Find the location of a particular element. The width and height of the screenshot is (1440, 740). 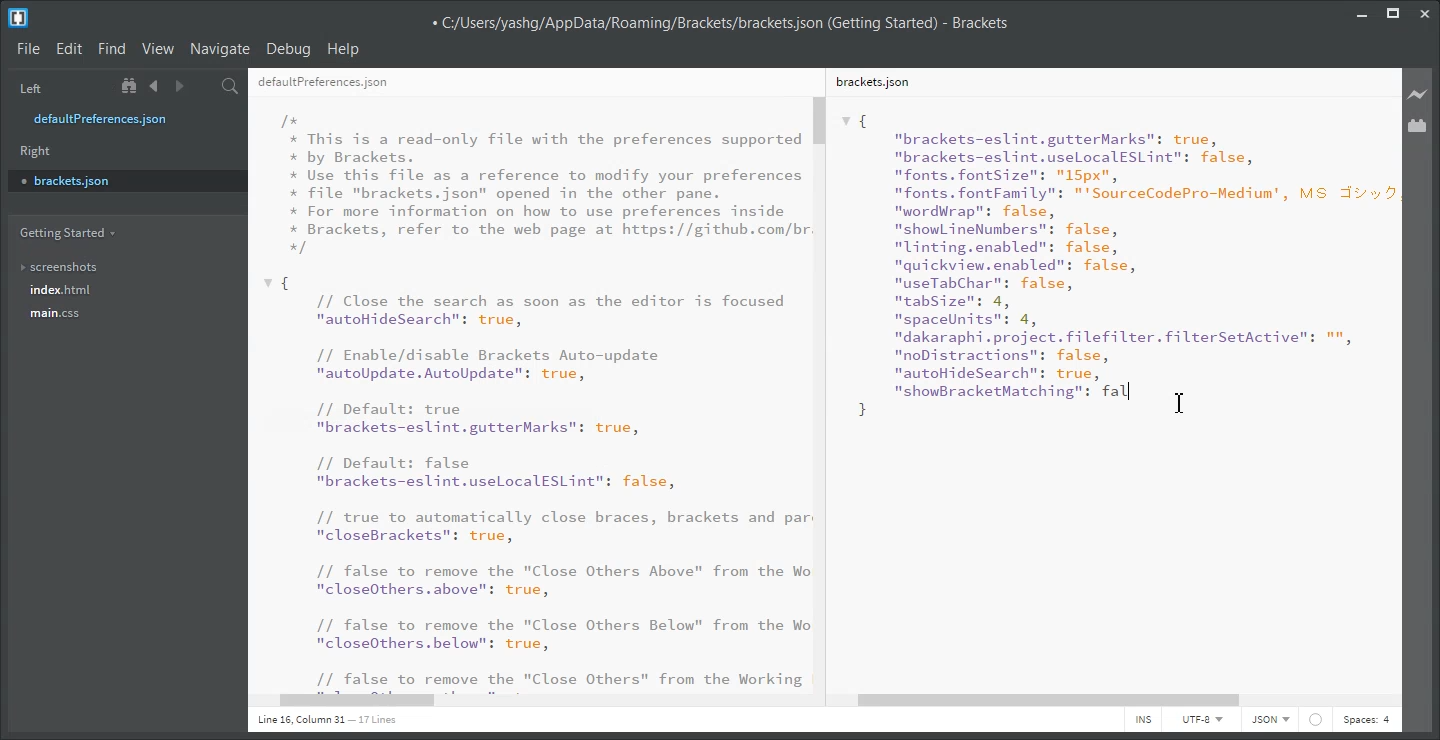

Vertical Scroll bar is located at coordinates (823, 392).